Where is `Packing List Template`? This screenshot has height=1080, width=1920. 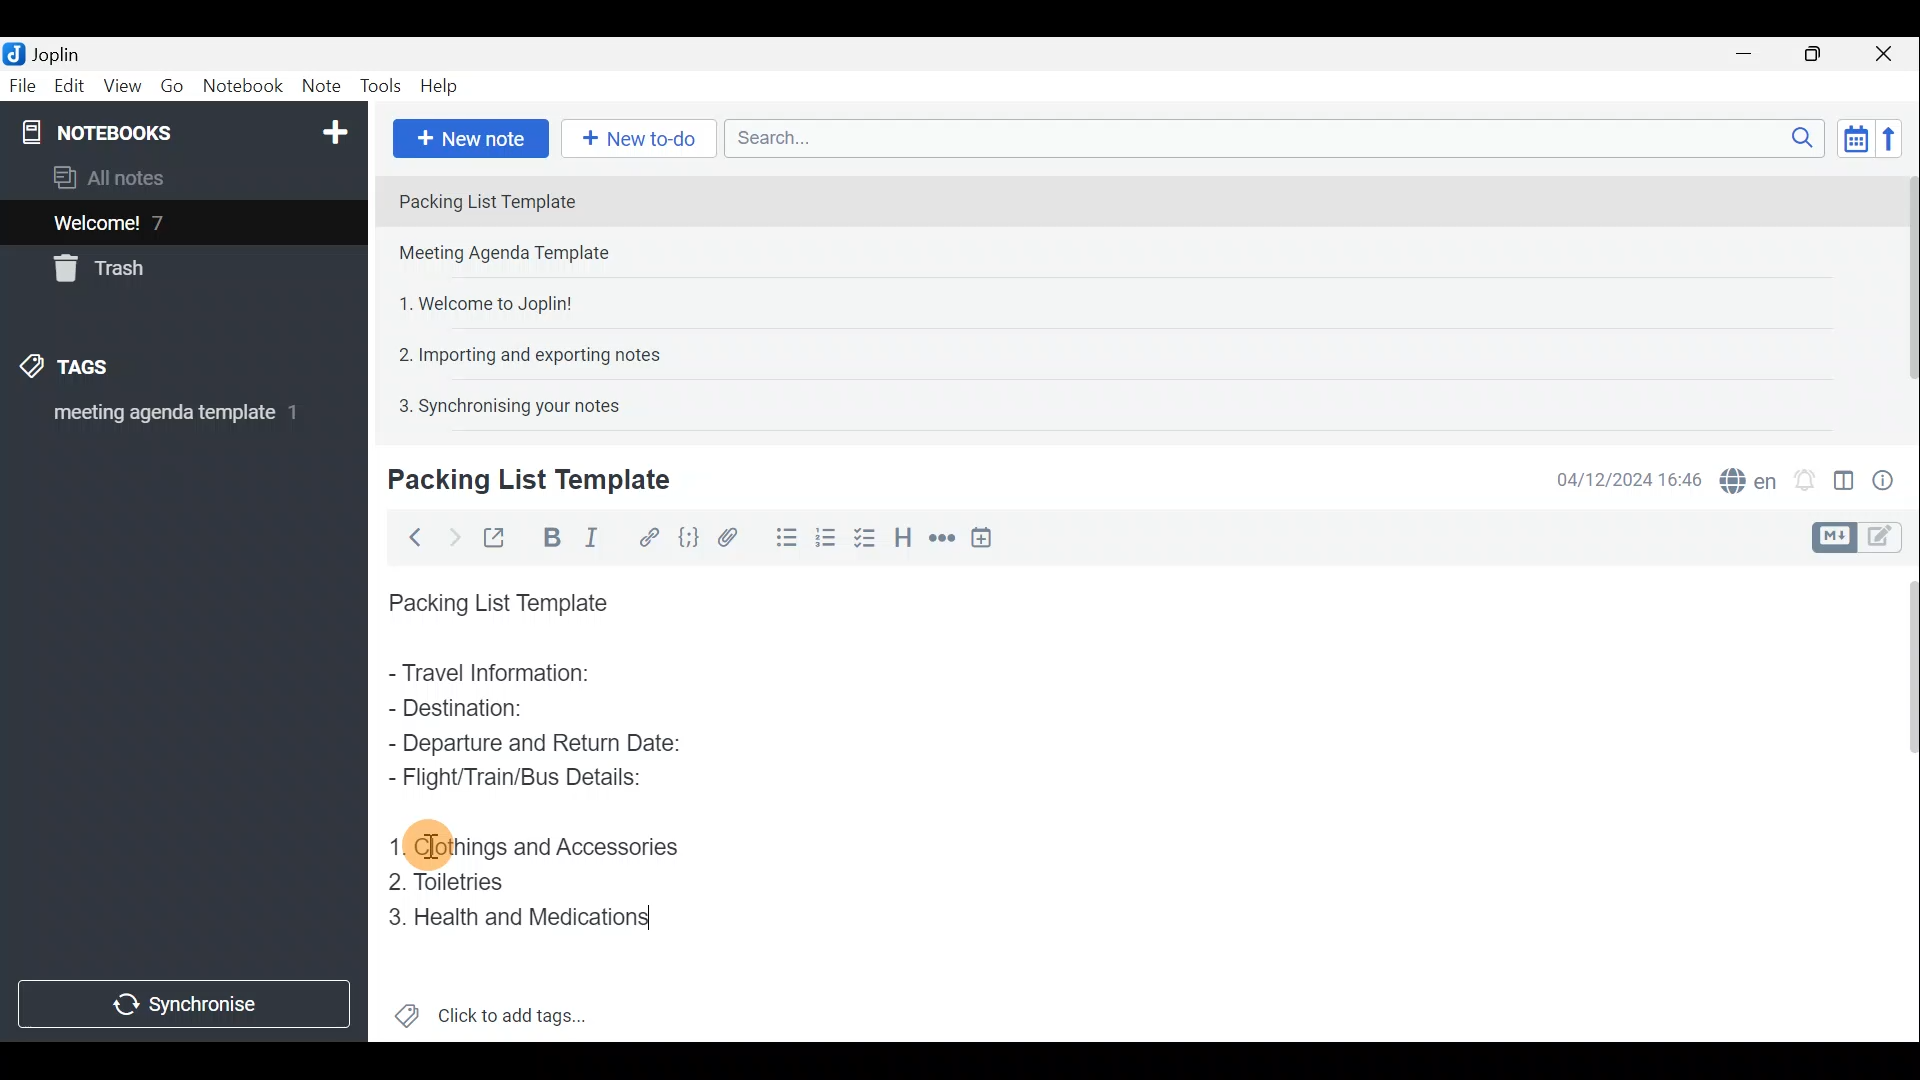 Packing List Template is located at coordinates (494, 597).